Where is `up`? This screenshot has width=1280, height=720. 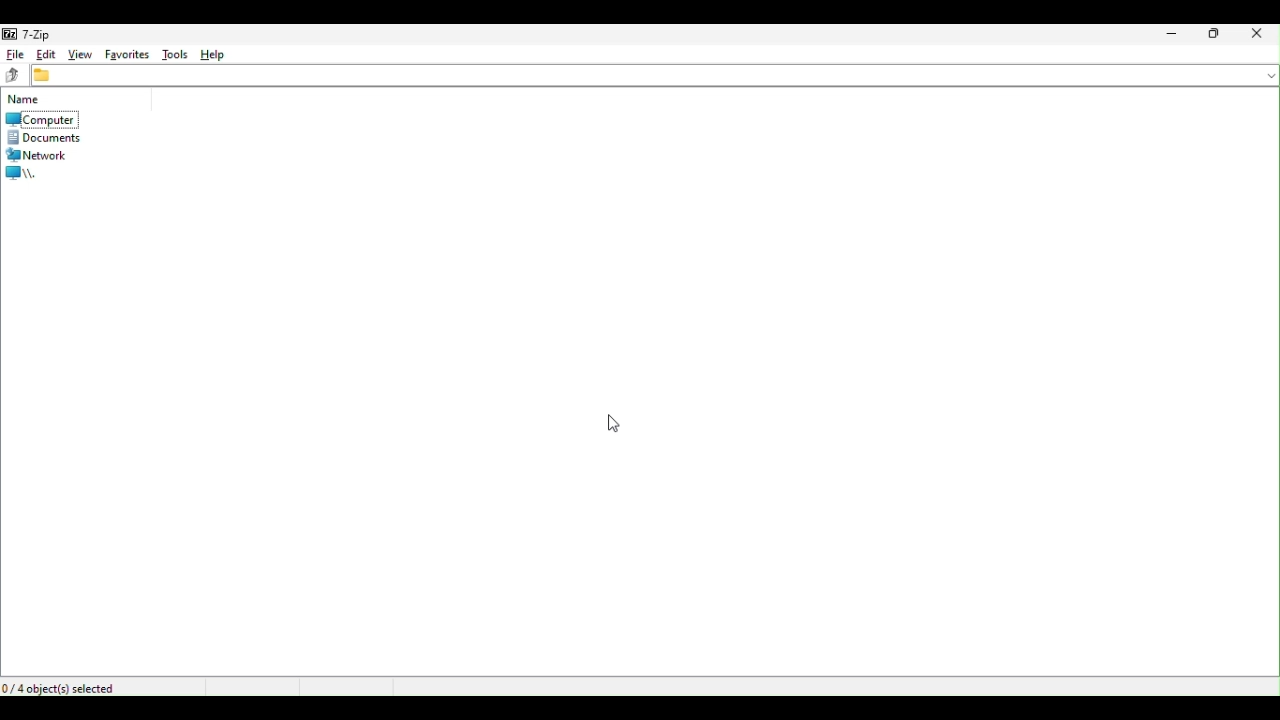 up is located at coordinates (12, 75).